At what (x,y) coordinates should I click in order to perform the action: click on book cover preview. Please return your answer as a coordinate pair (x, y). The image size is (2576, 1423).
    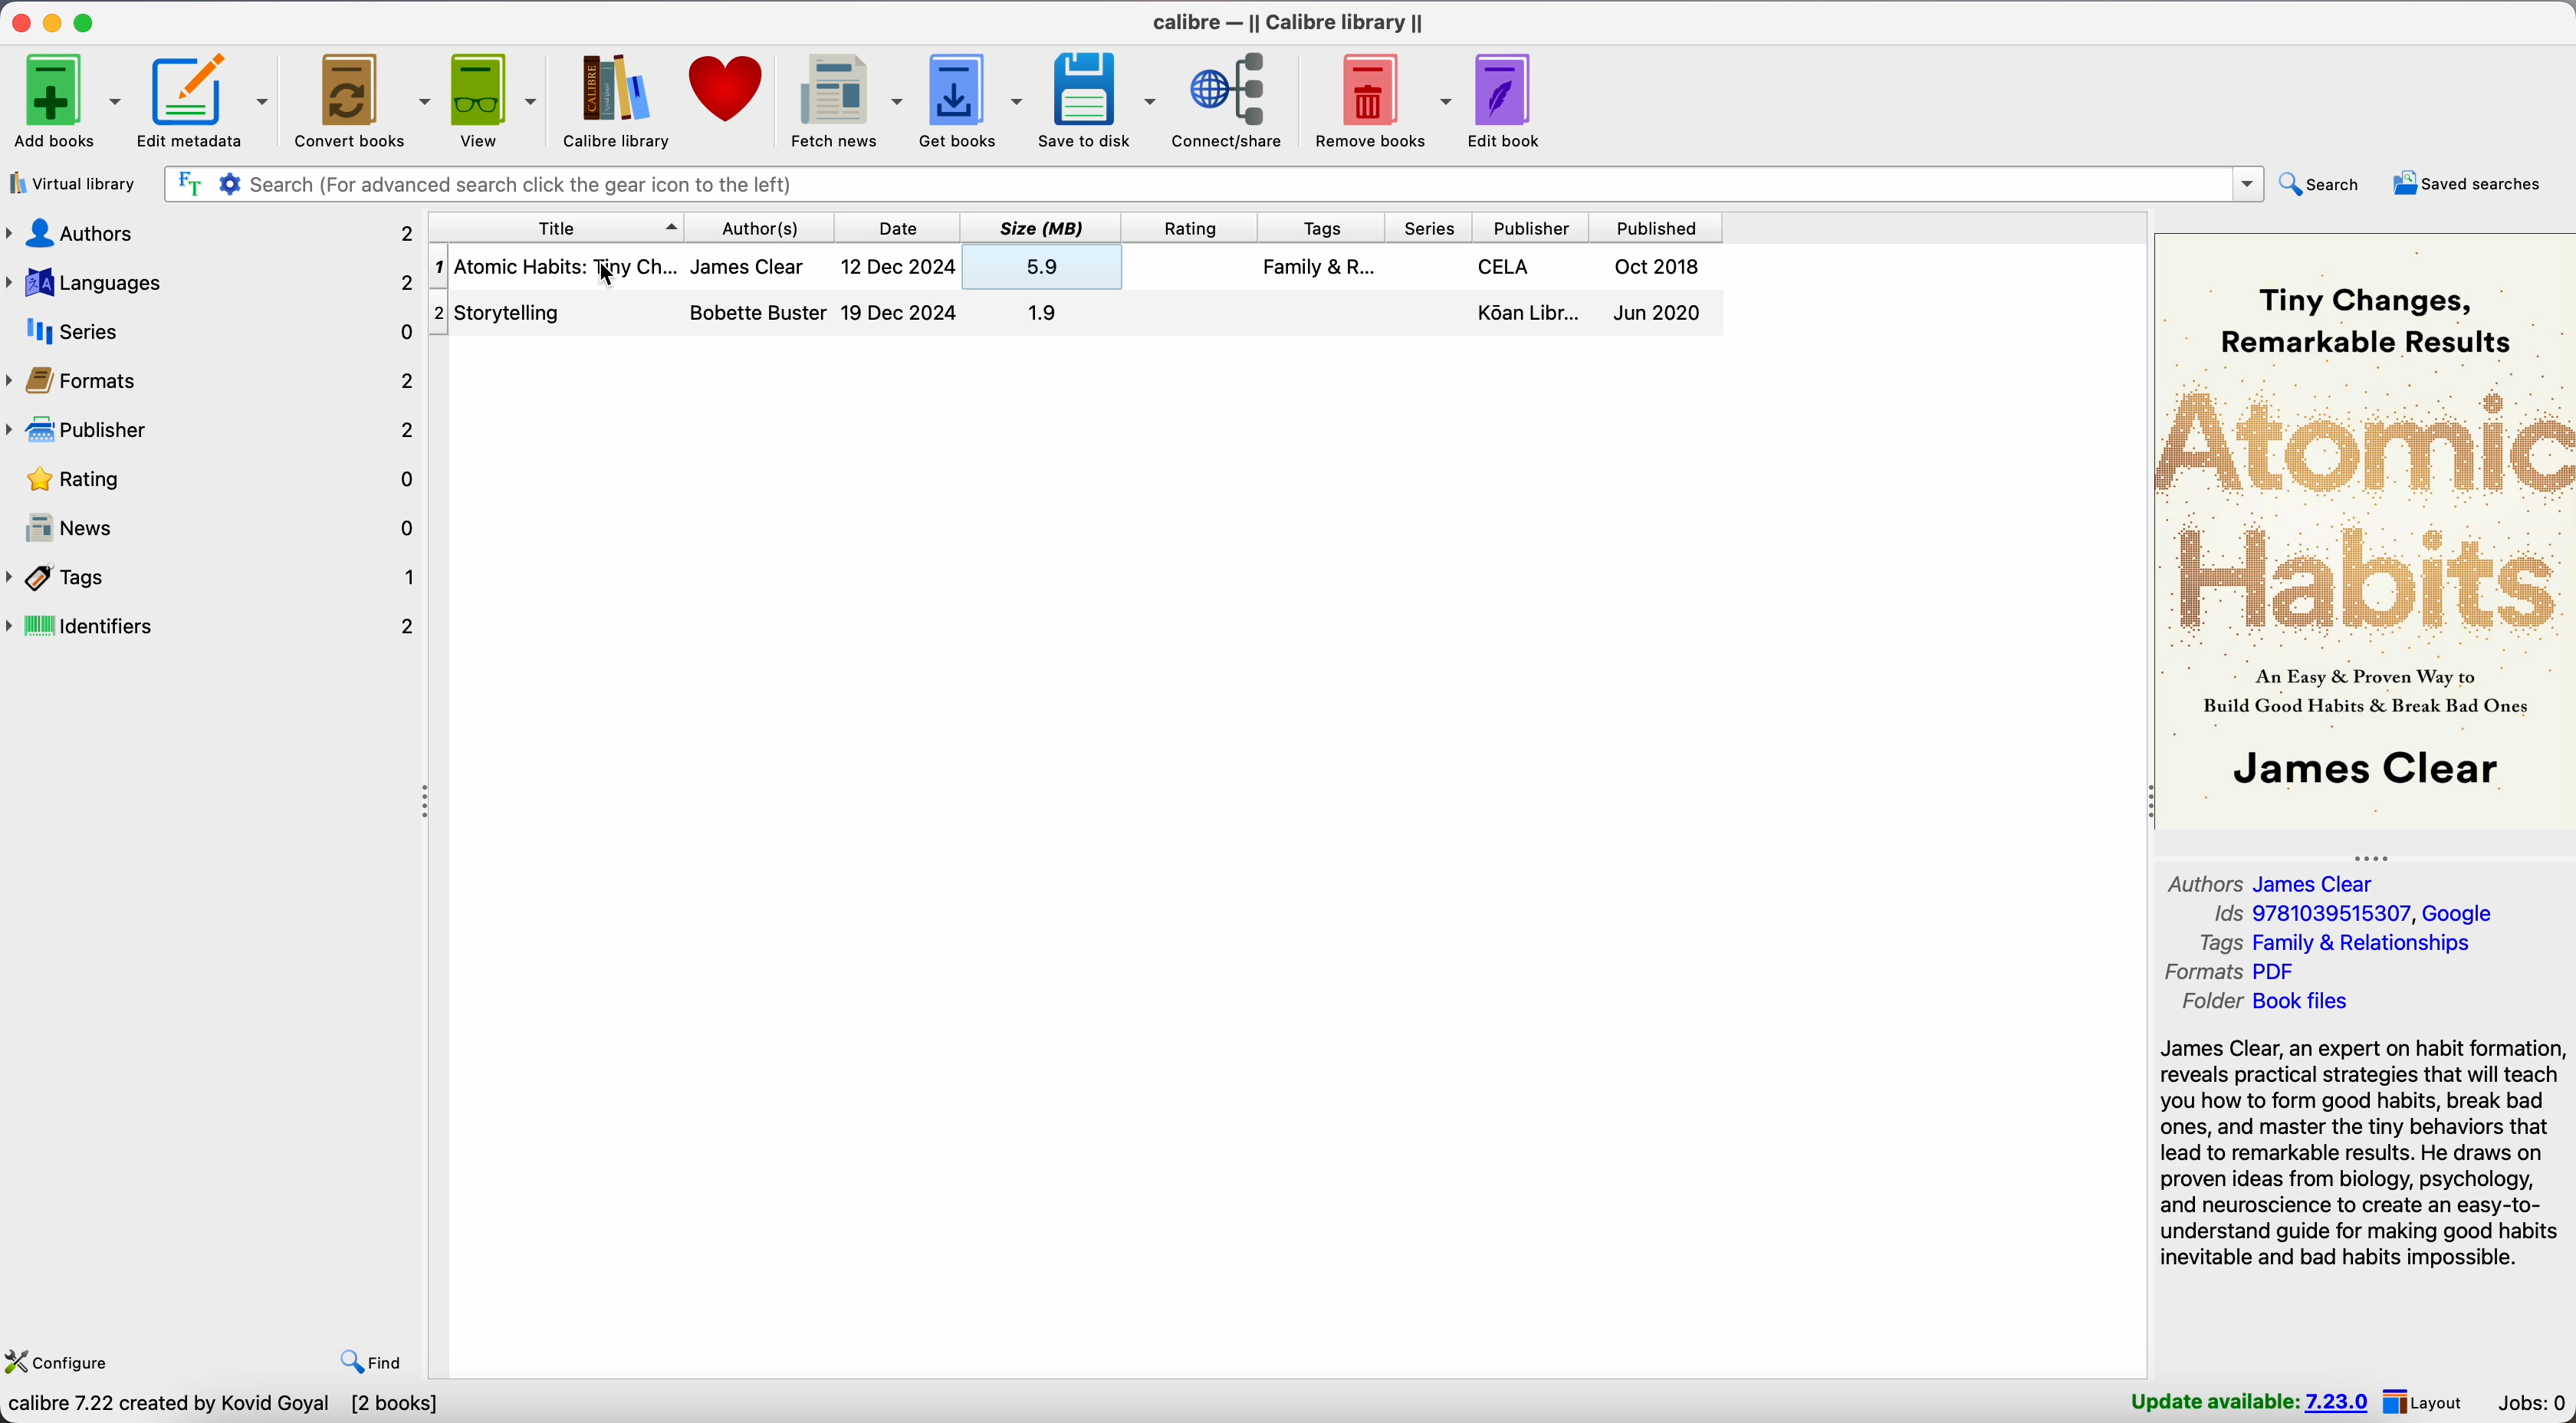
    Looking at the image, I should click on (2365, 531).